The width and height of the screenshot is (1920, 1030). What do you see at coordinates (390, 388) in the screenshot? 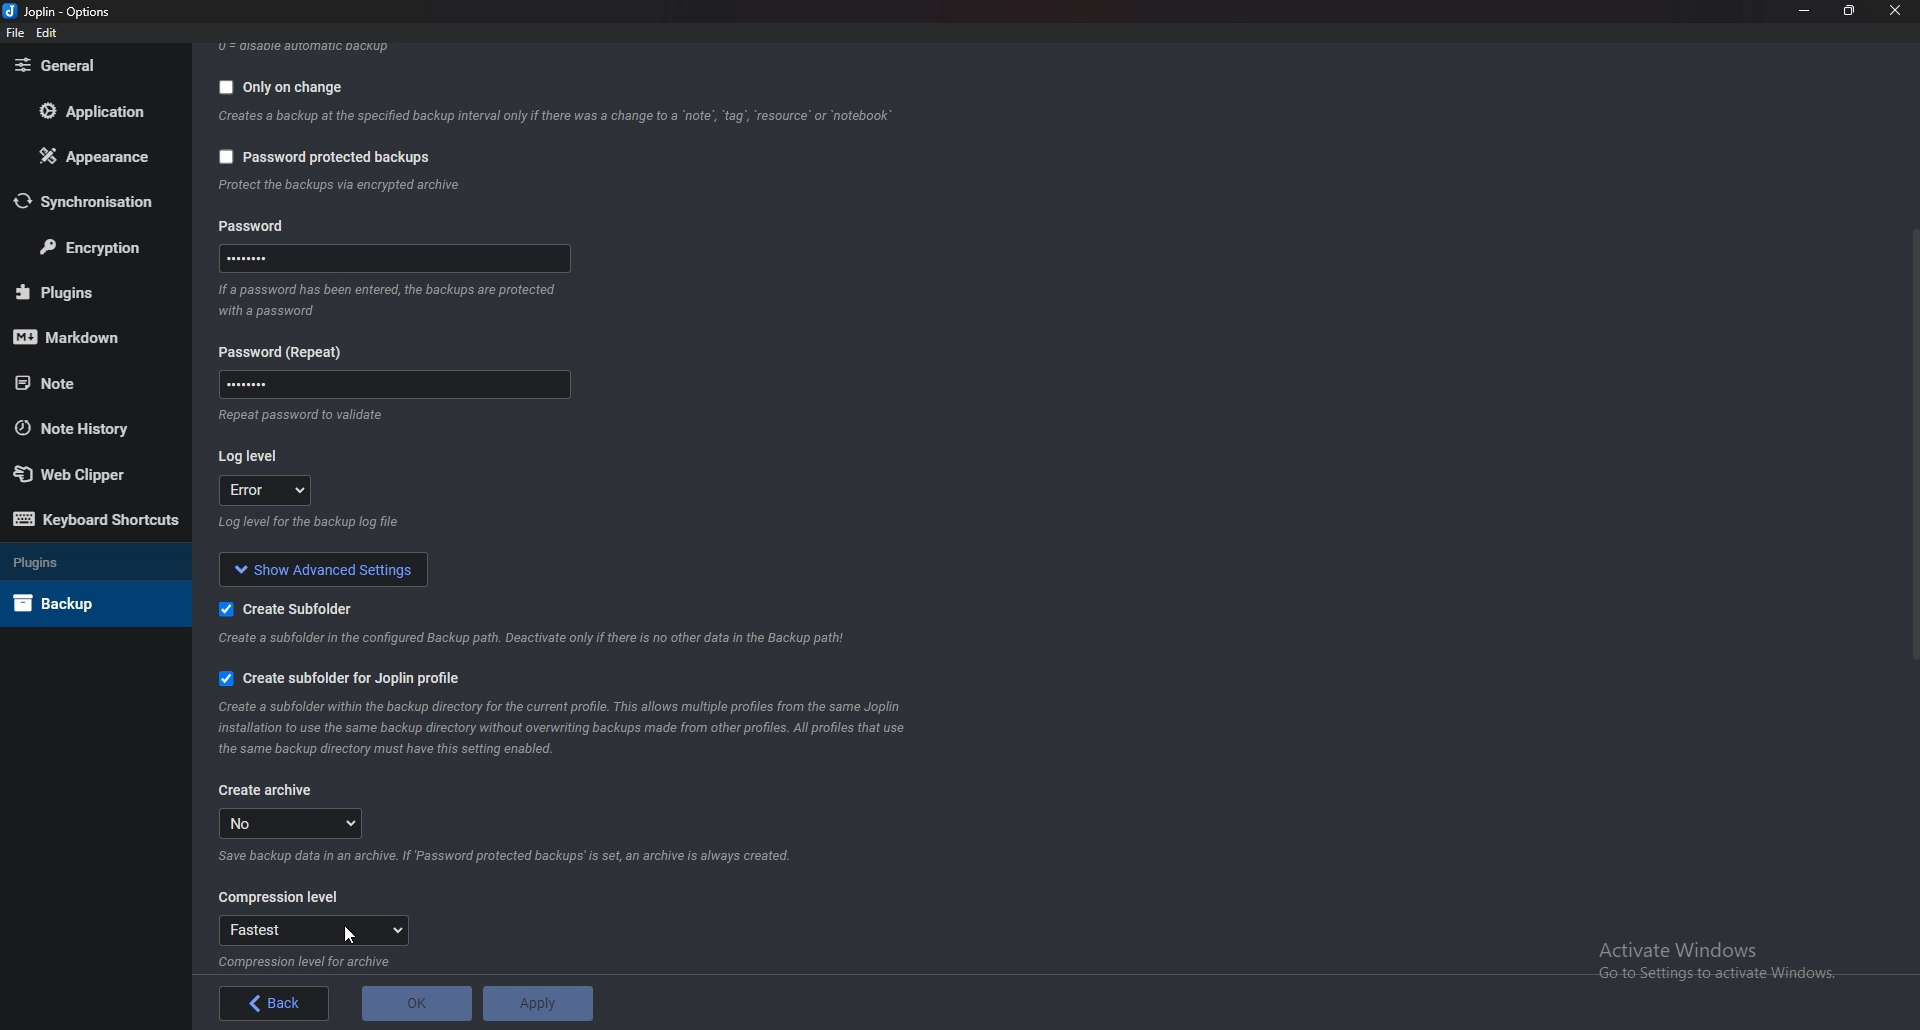
I see `Password` at bounding box center [390, 388].